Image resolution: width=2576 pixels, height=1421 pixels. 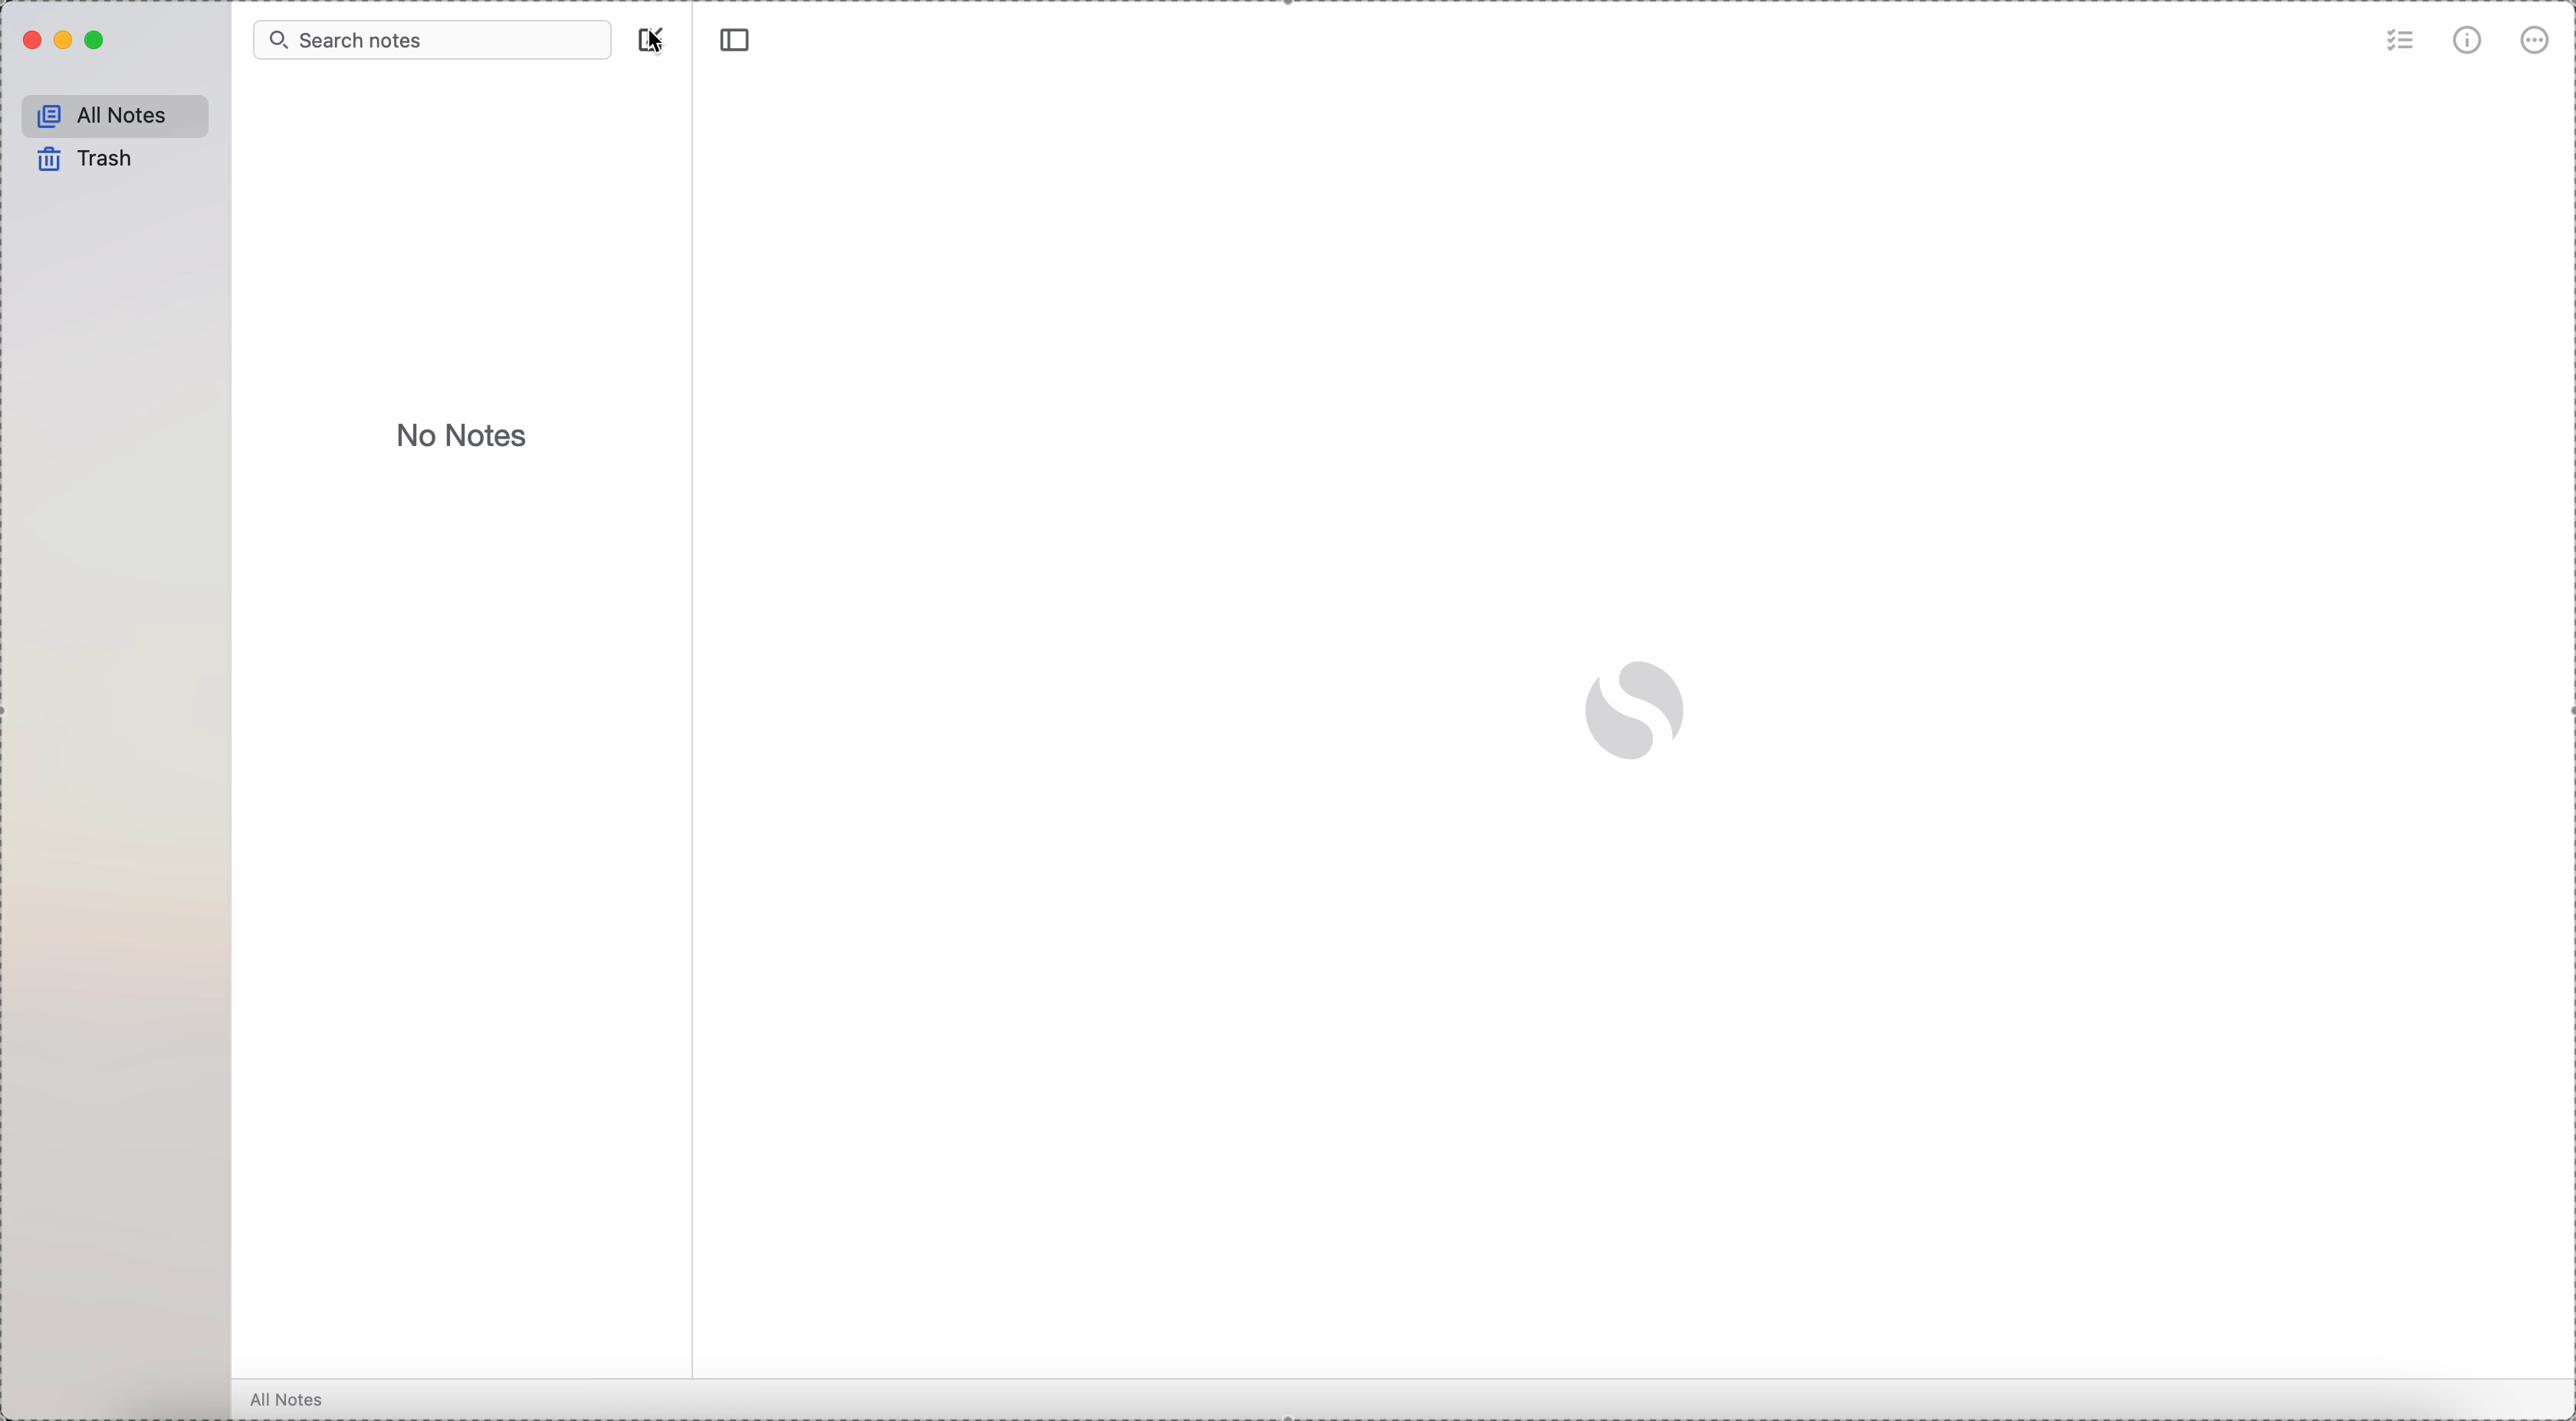 I want to click on metrics, so click(x=2470, y=39).